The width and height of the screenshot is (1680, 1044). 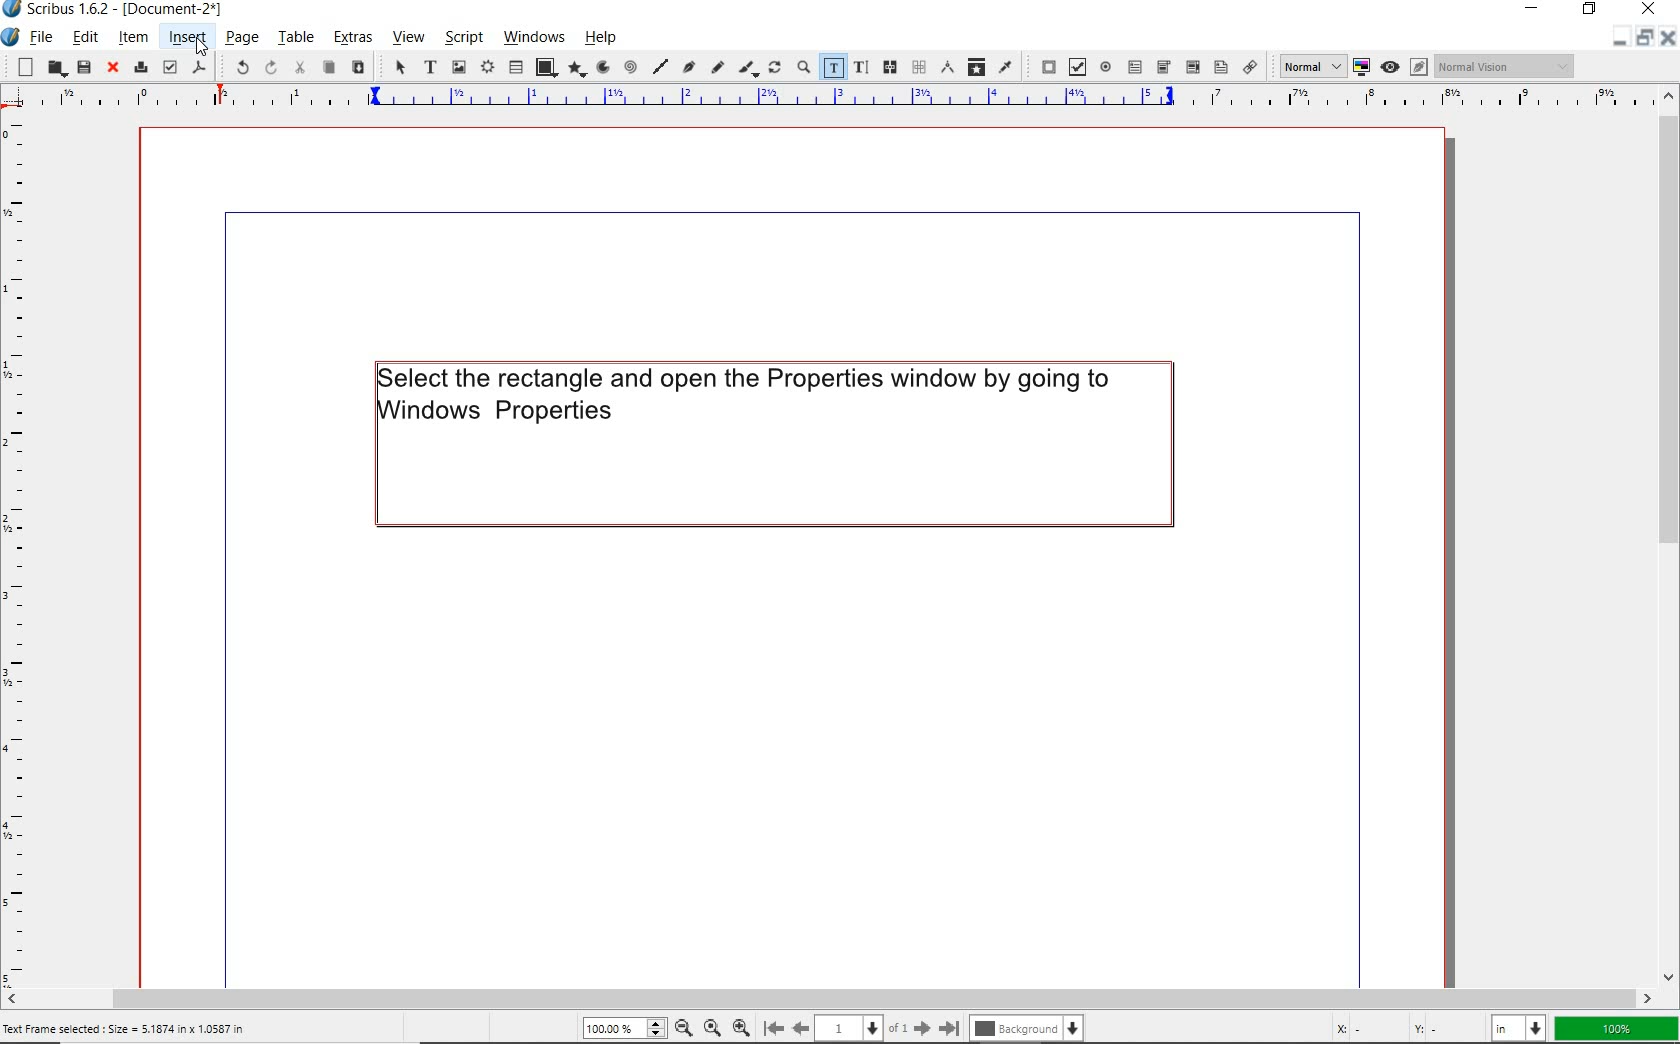 I want to click on pdf radio button, so click(x=1105, y=66).